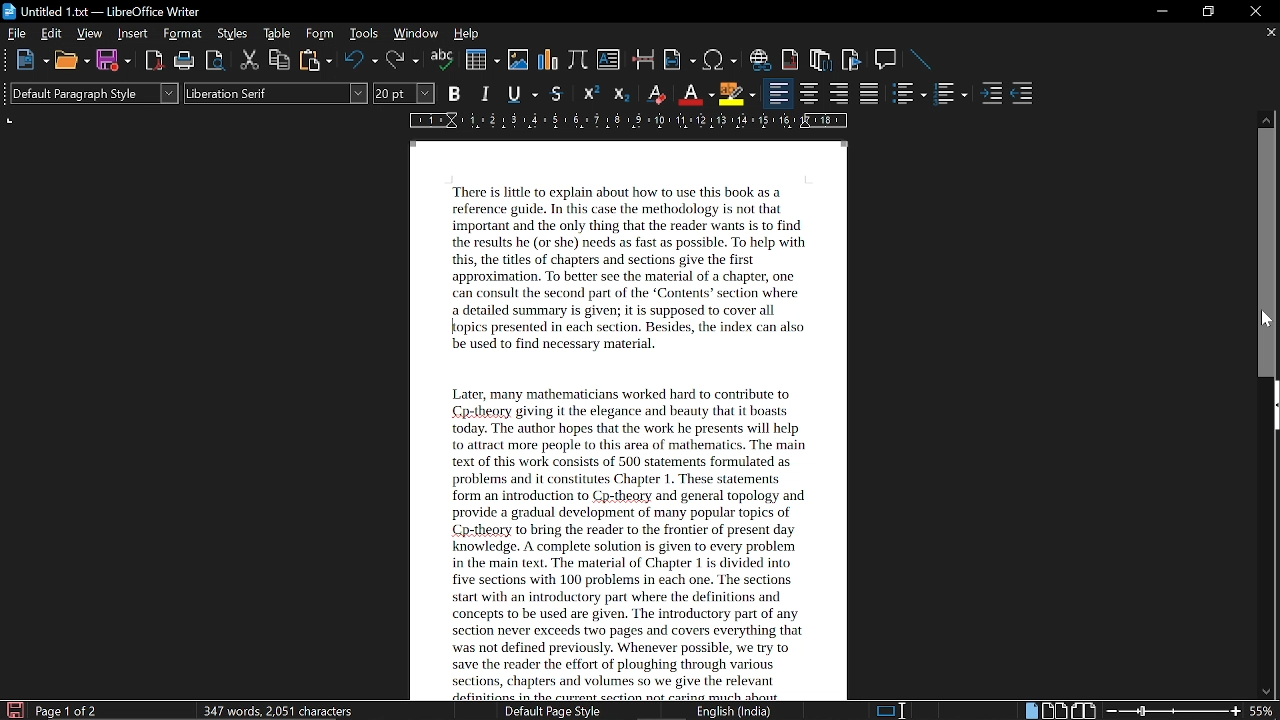 This screenshot has height=720, width=1280. What do you see at coordinates (405, 93) in the screenshot?
I see `font size` at bounding box center [405, 93].